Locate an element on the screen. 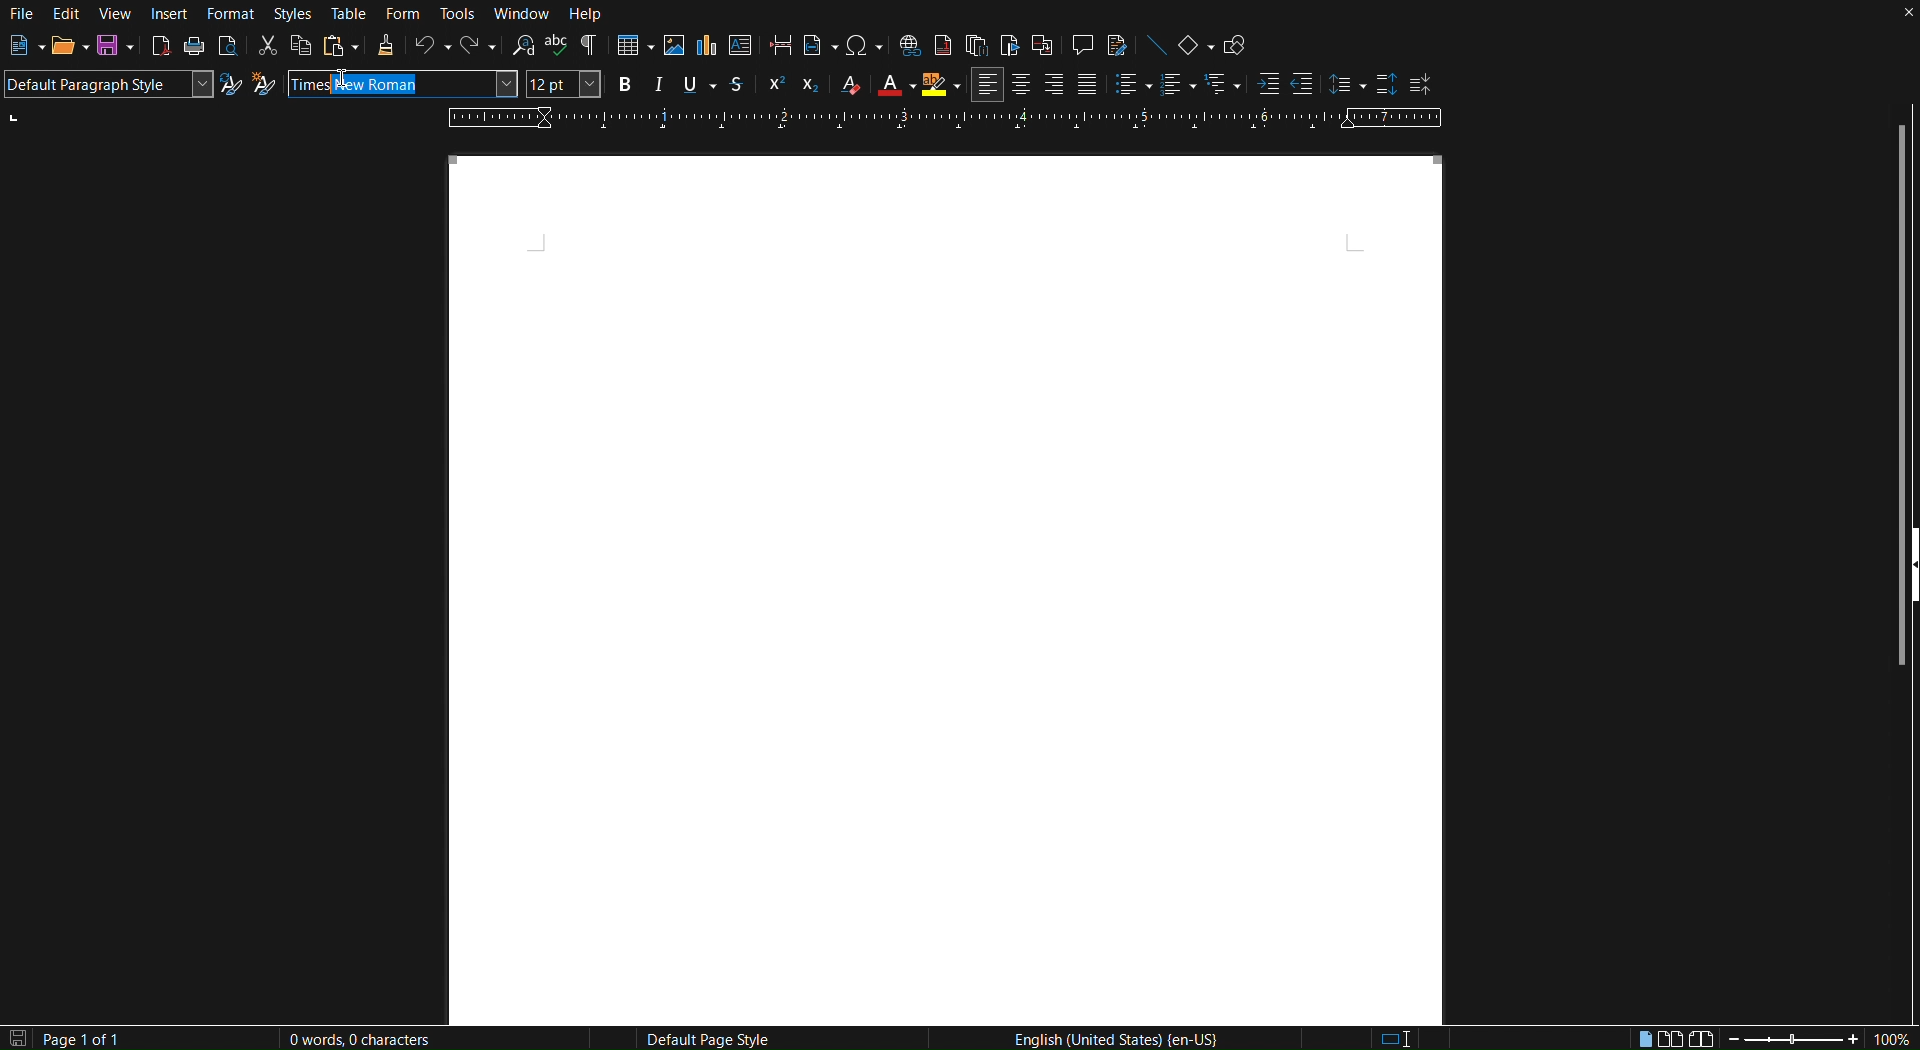  Window is located at coordinates (525, 14).